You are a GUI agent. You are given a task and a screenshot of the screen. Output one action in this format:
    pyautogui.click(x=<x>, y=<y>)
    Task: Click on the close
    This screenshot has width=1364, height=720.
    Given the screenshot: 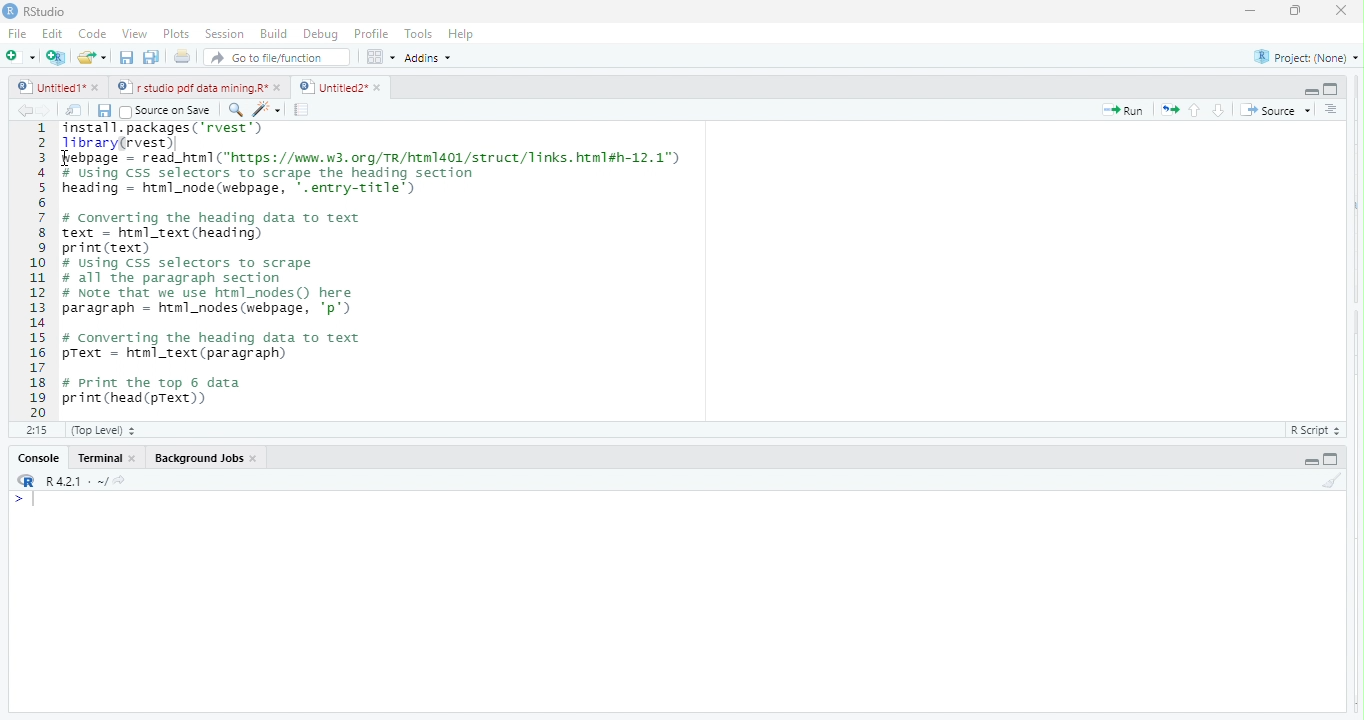 What is the action you would take?
    pyautogui.click(x=98, y=89)
    